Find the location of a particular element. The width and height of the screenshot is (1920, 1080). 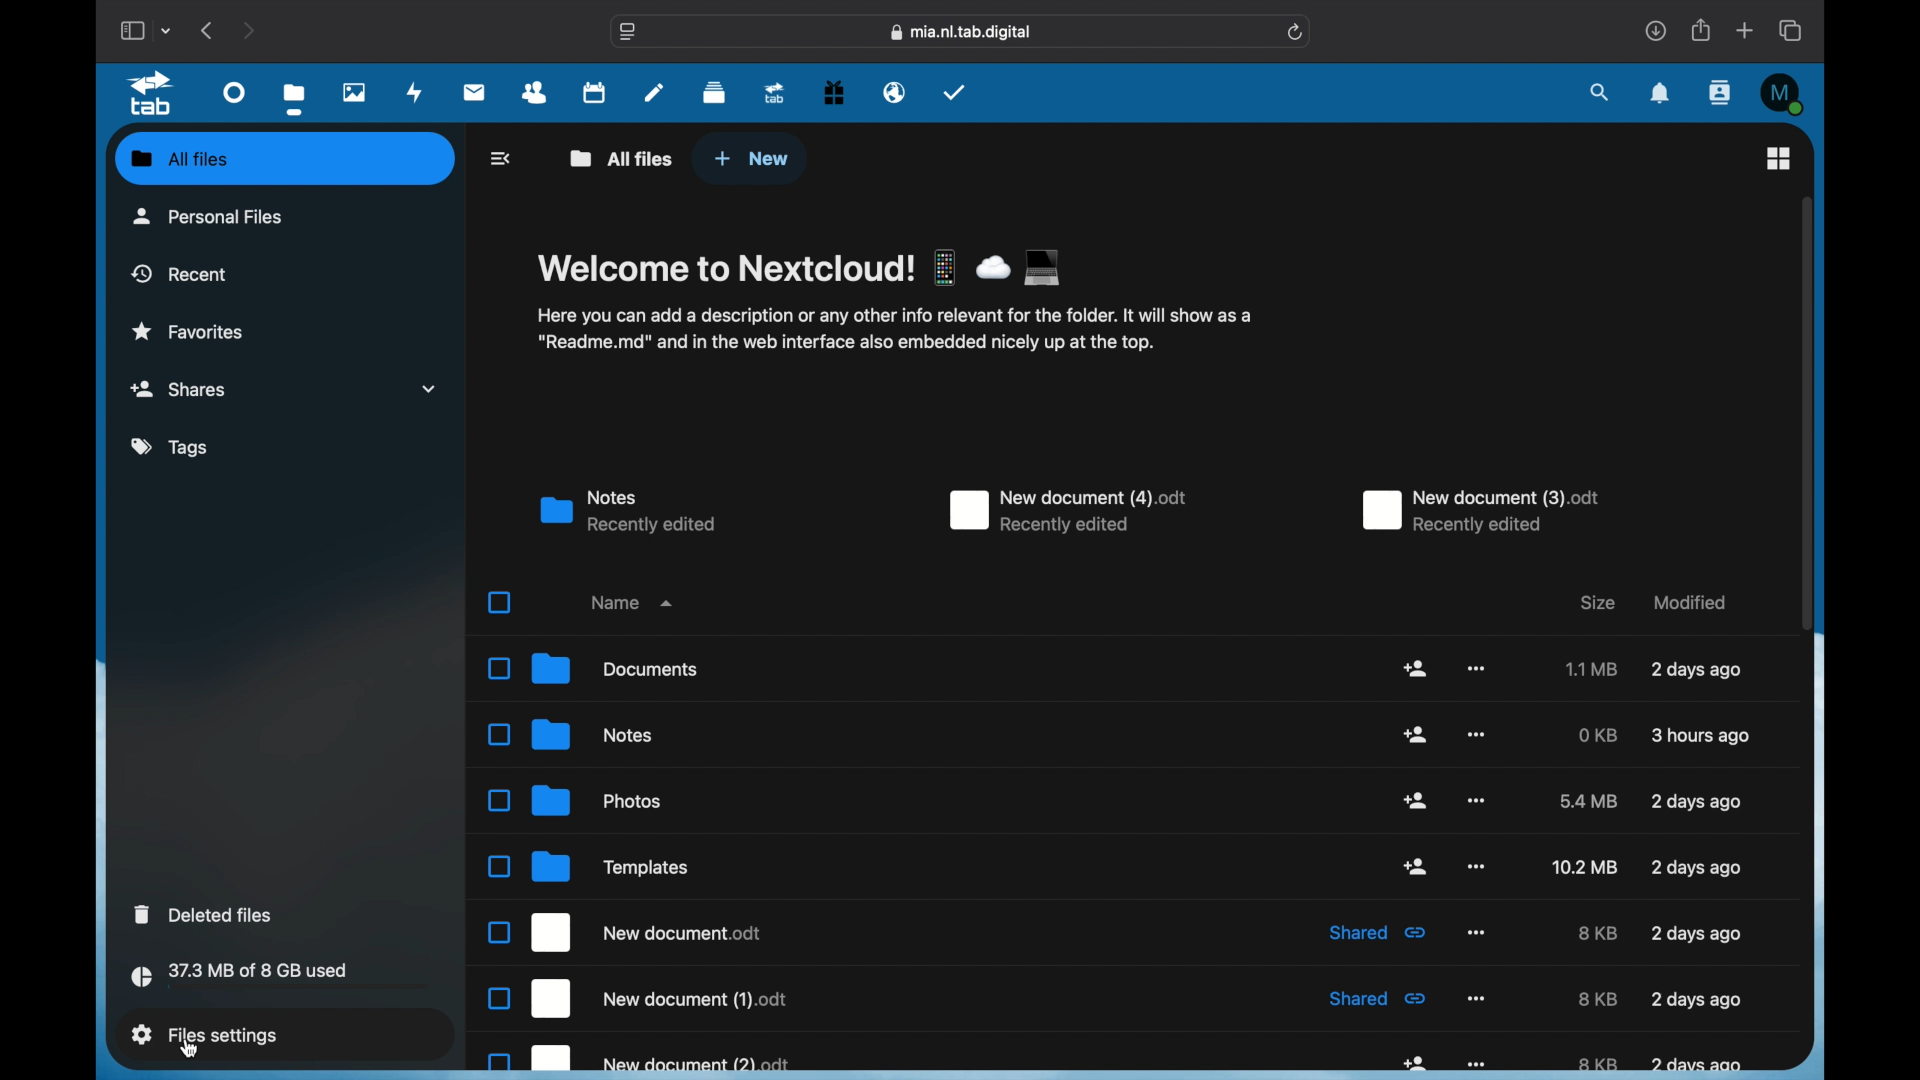

more options is located at coordinates (1477, 998).